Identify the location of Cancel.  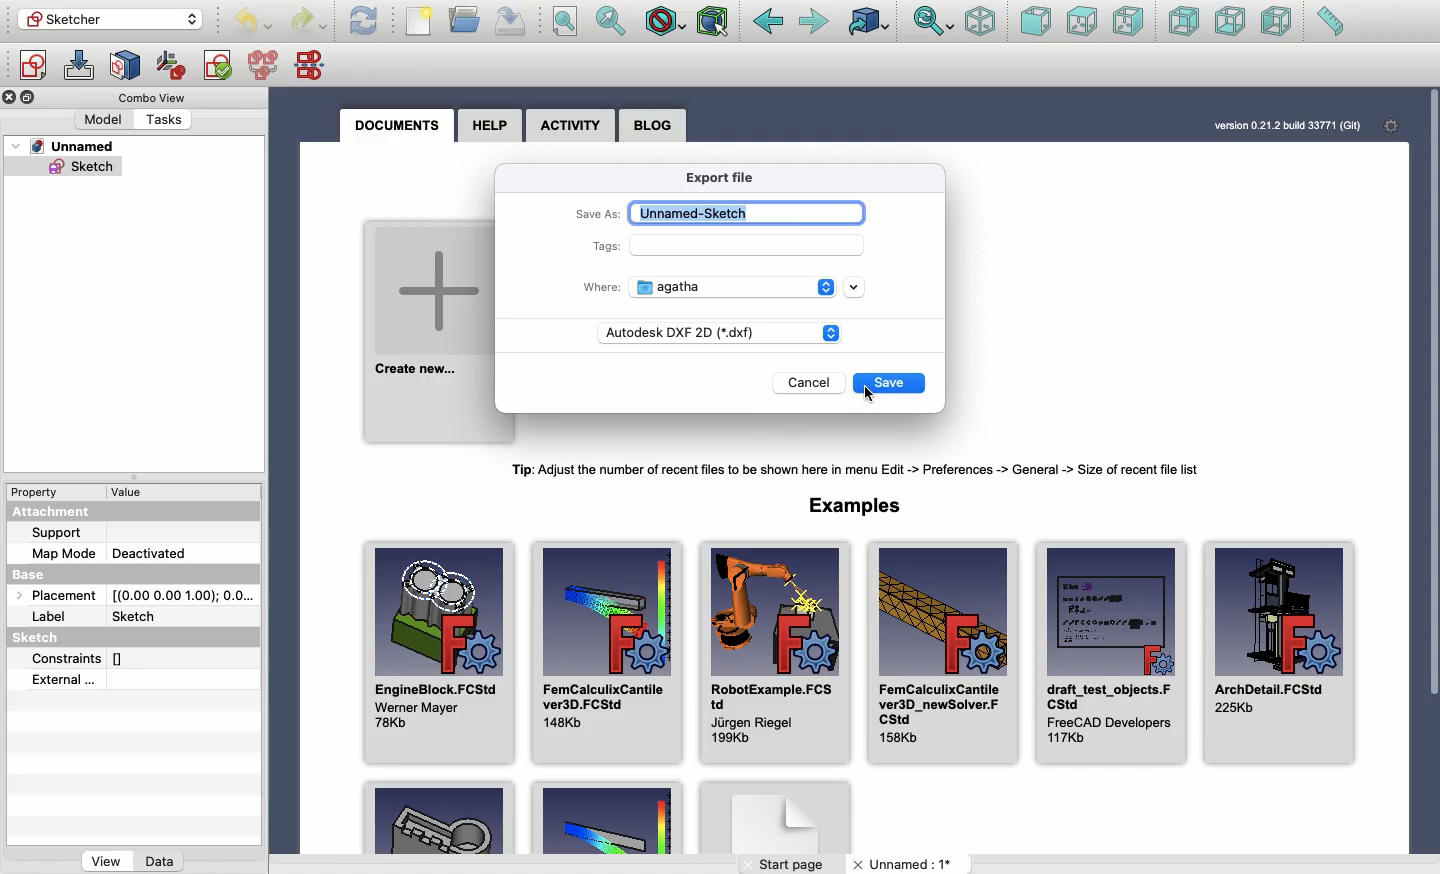
(814, 385).